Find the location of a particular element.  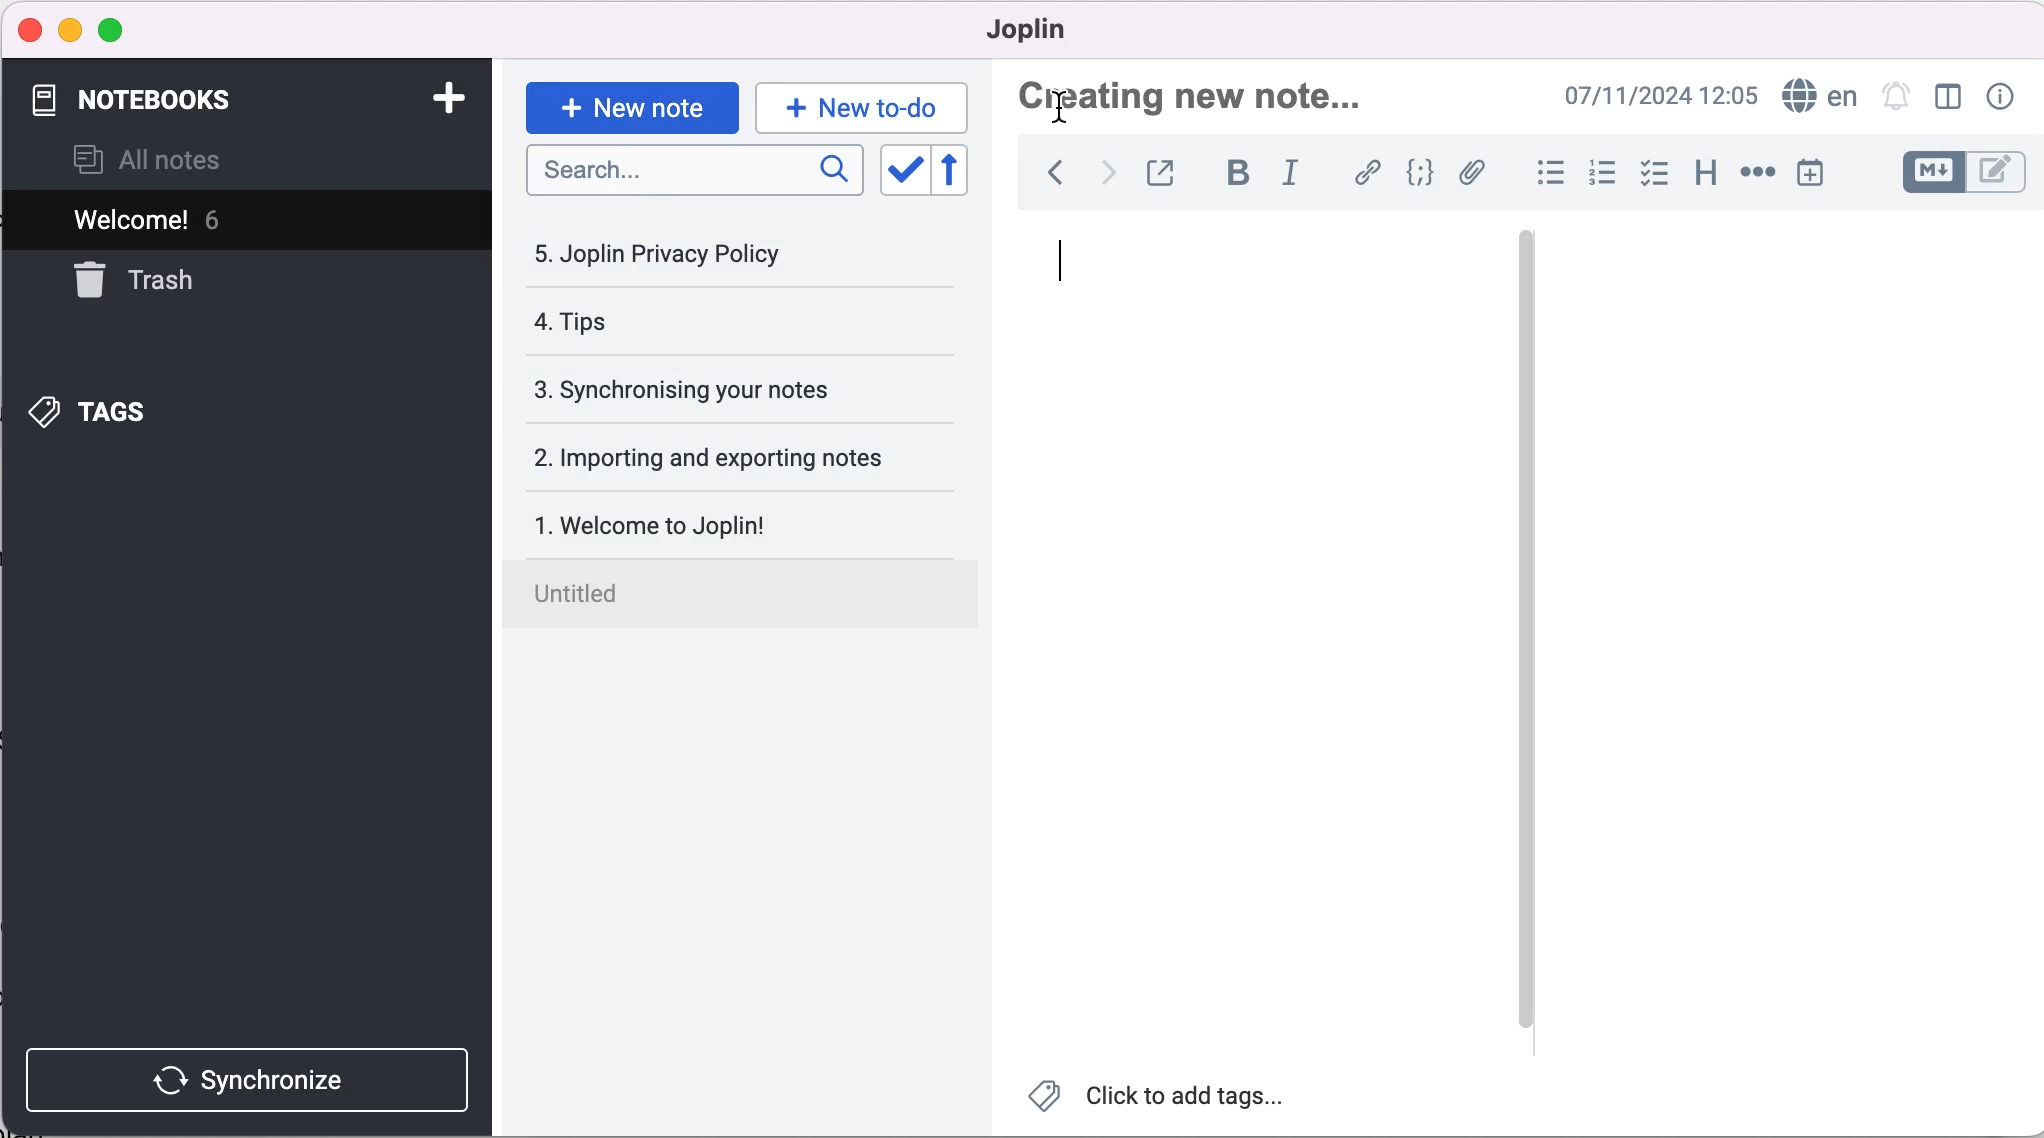

language is located at coordinates (1819, 98).